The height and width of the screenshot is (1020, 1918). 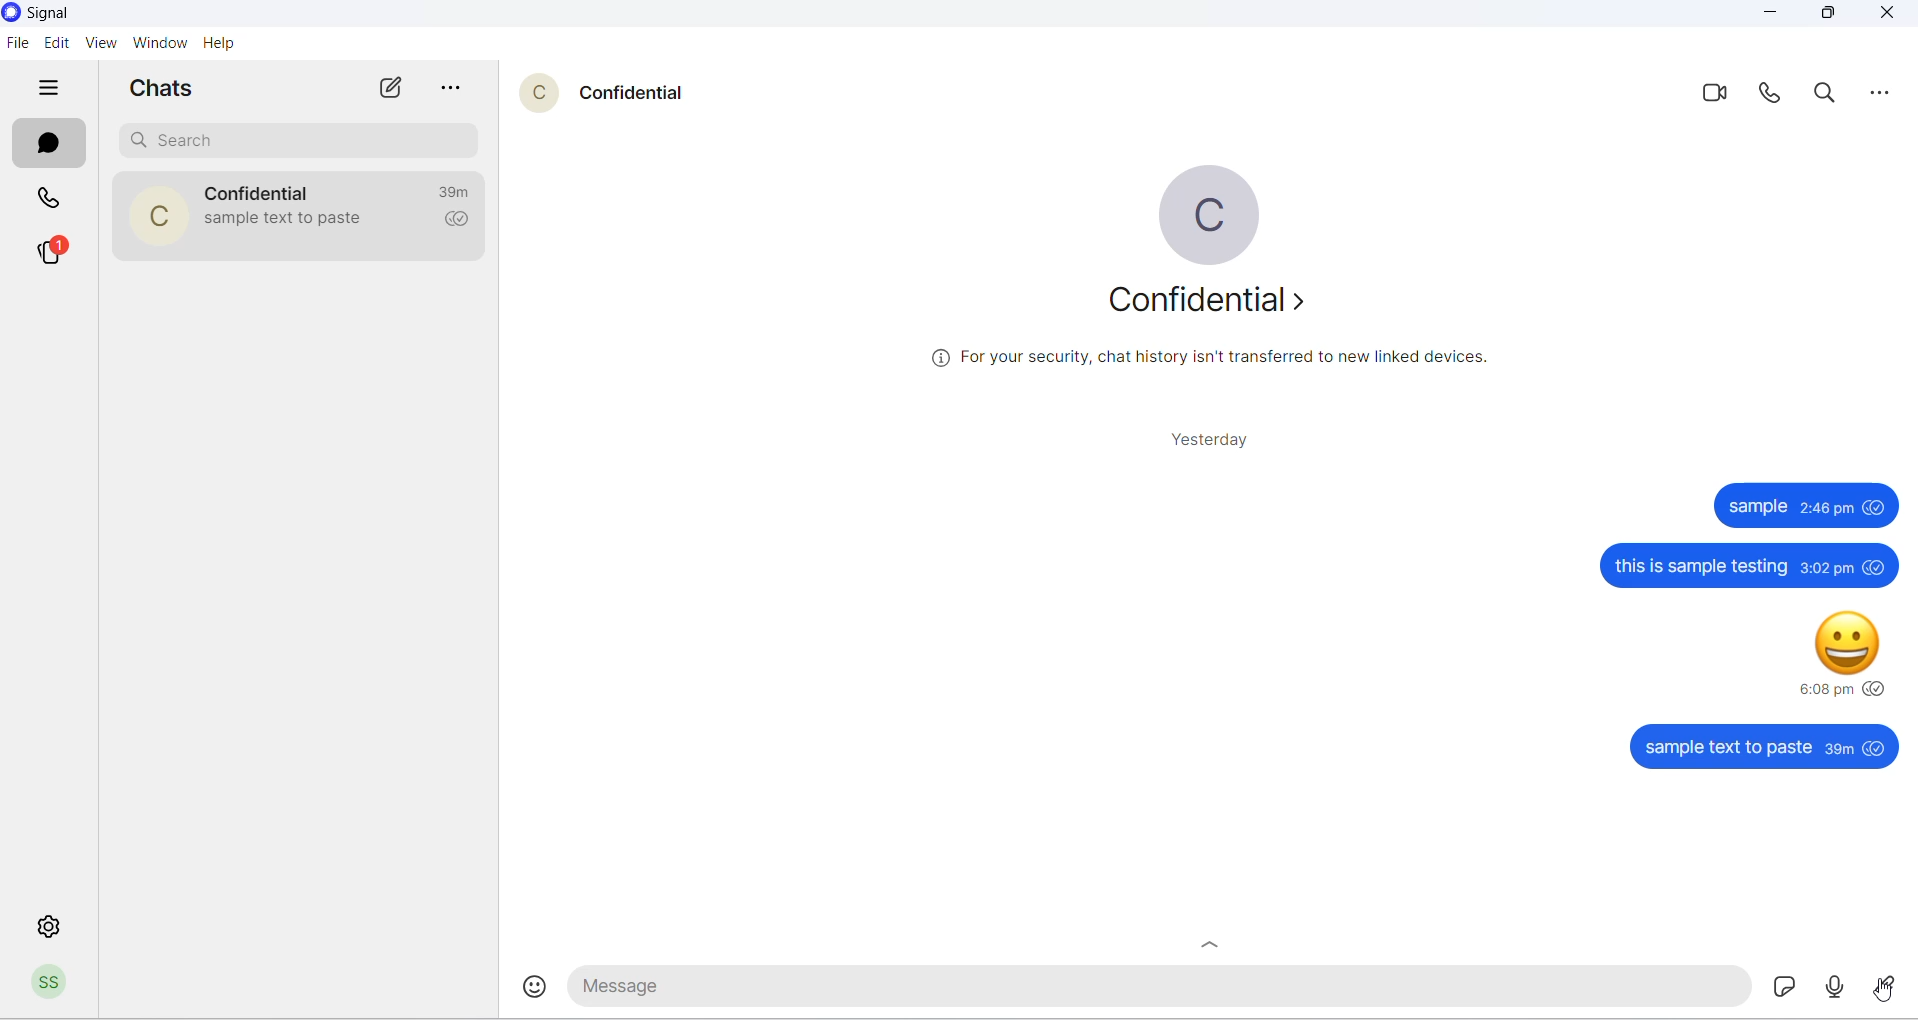 What do you see at coordinates (1876, 566) in the screenshot?
I see `seen` at bounding box center [1876, 566].